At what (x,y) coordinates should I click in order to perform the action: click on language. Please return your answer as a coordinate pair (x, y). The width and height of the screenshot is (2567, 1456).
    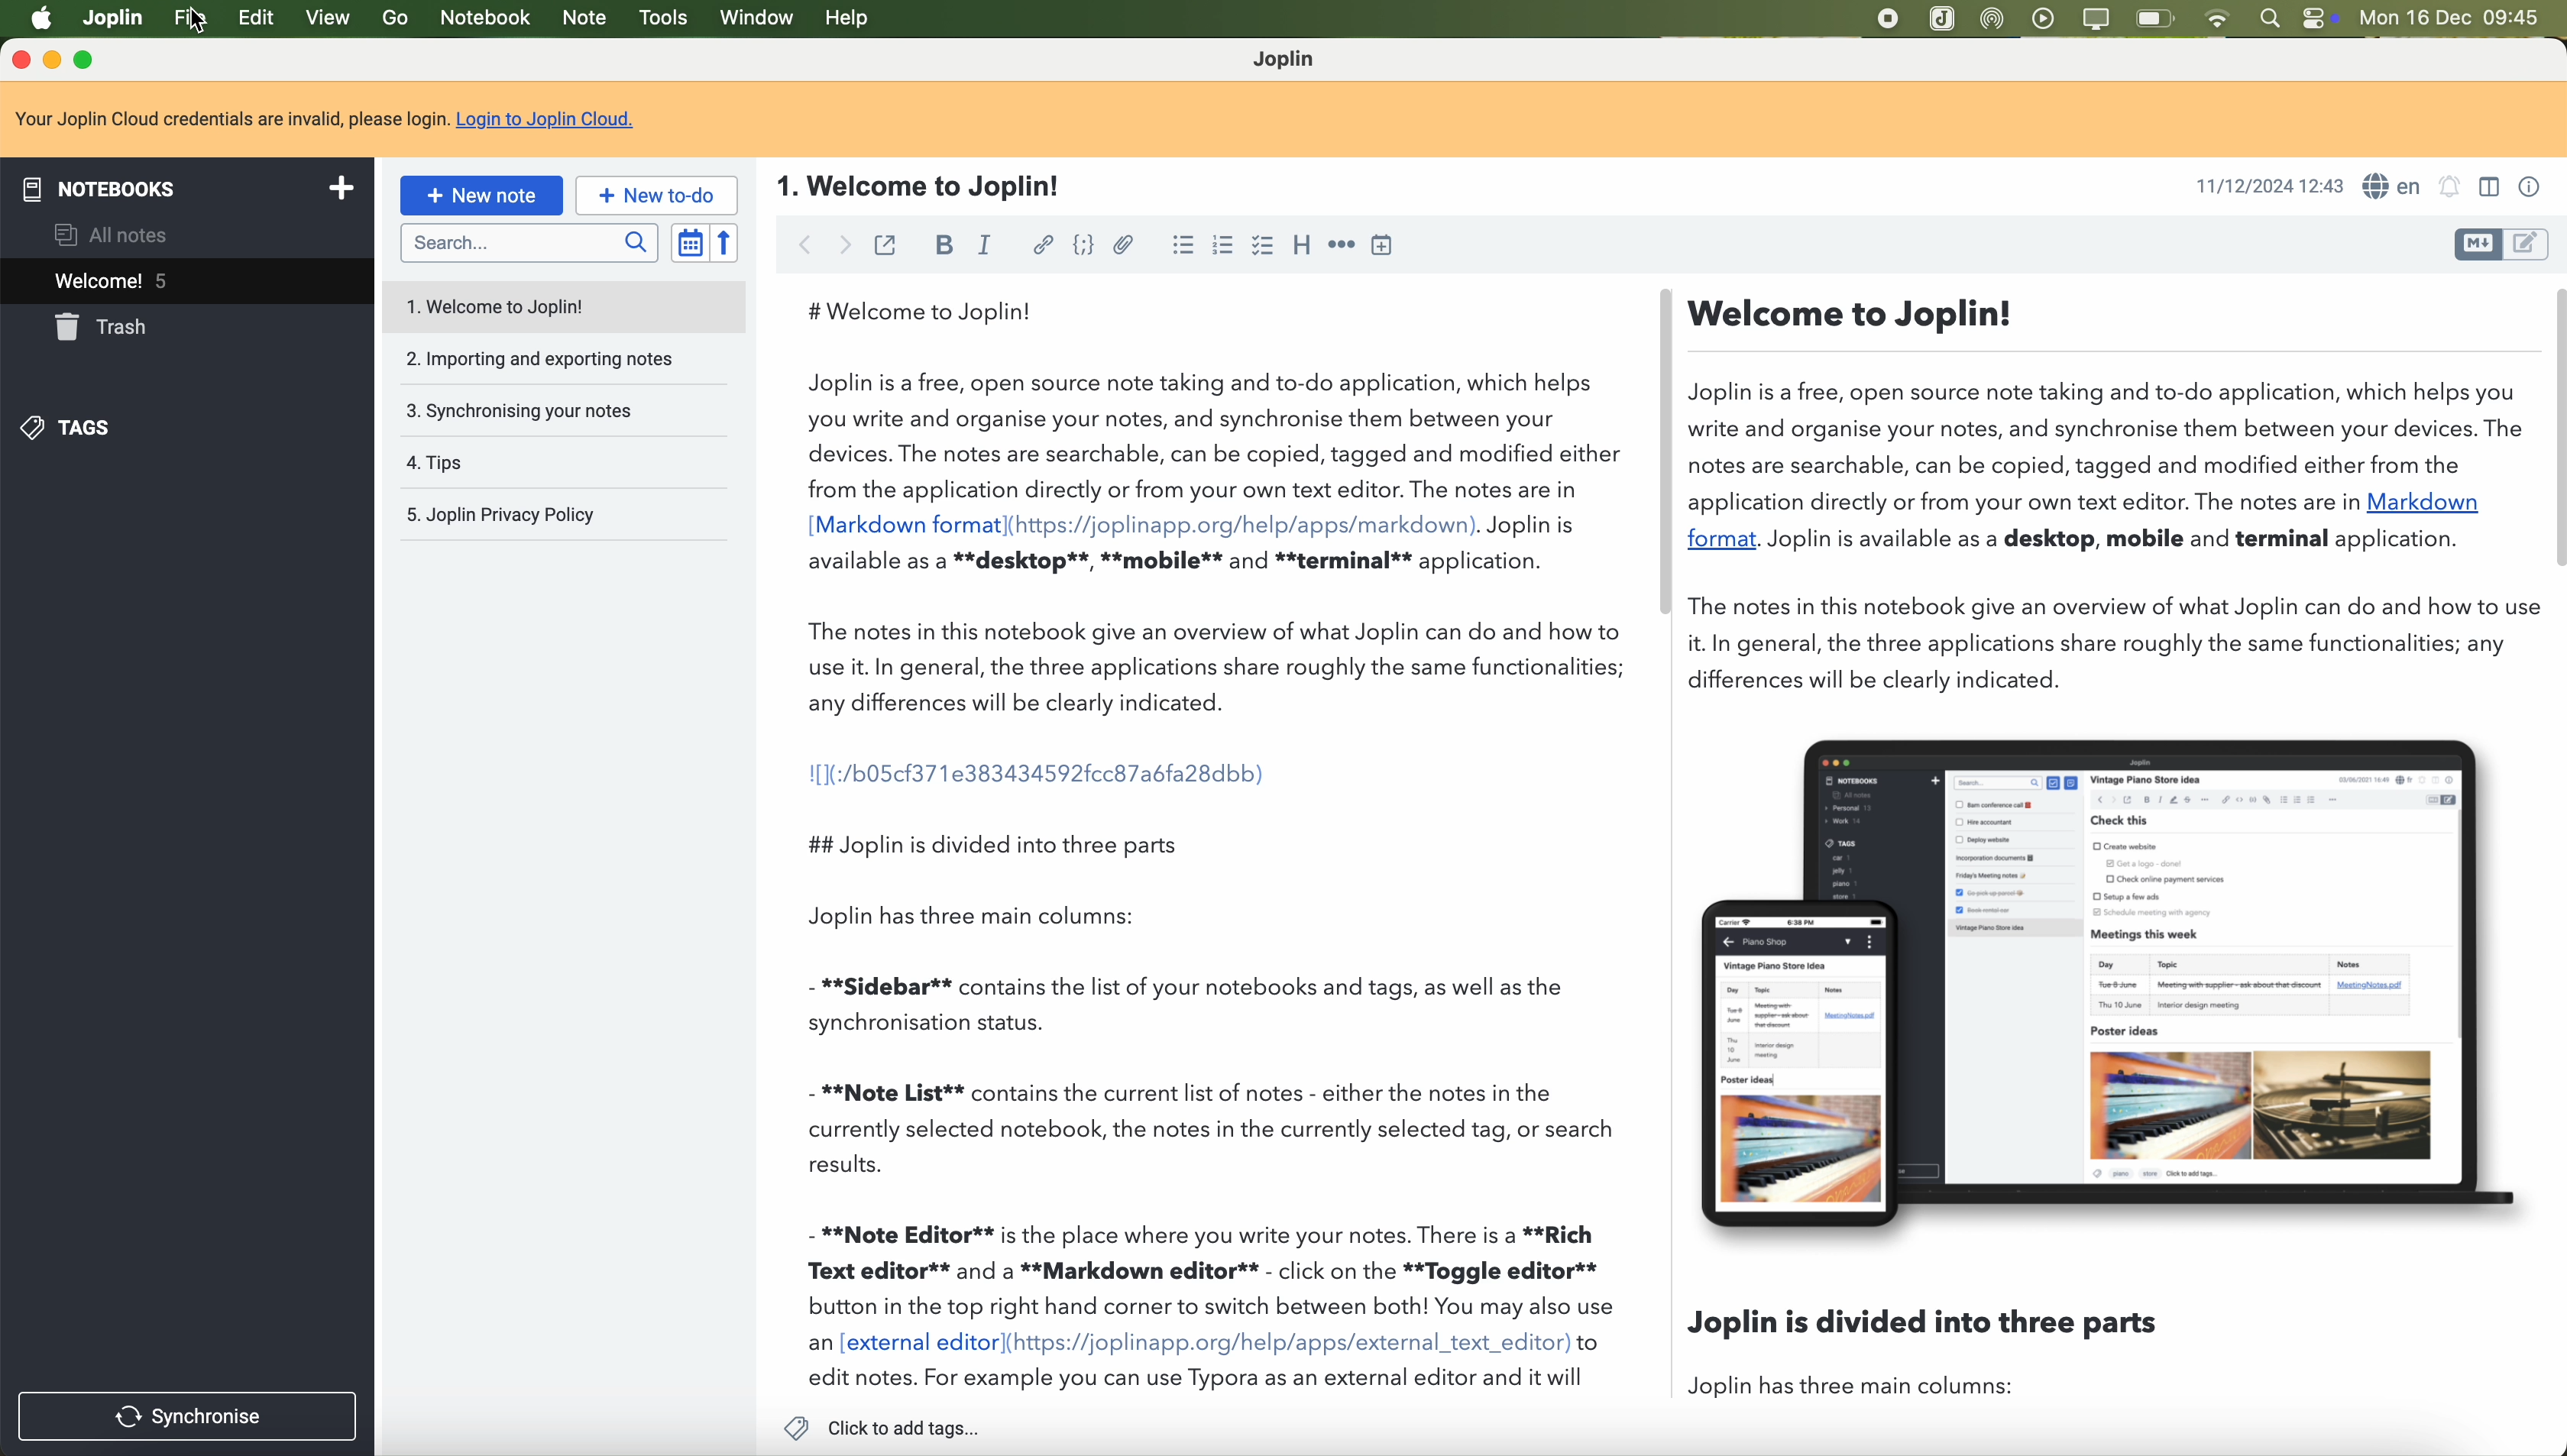
    Looking at the image, I should click on (2394, 186).